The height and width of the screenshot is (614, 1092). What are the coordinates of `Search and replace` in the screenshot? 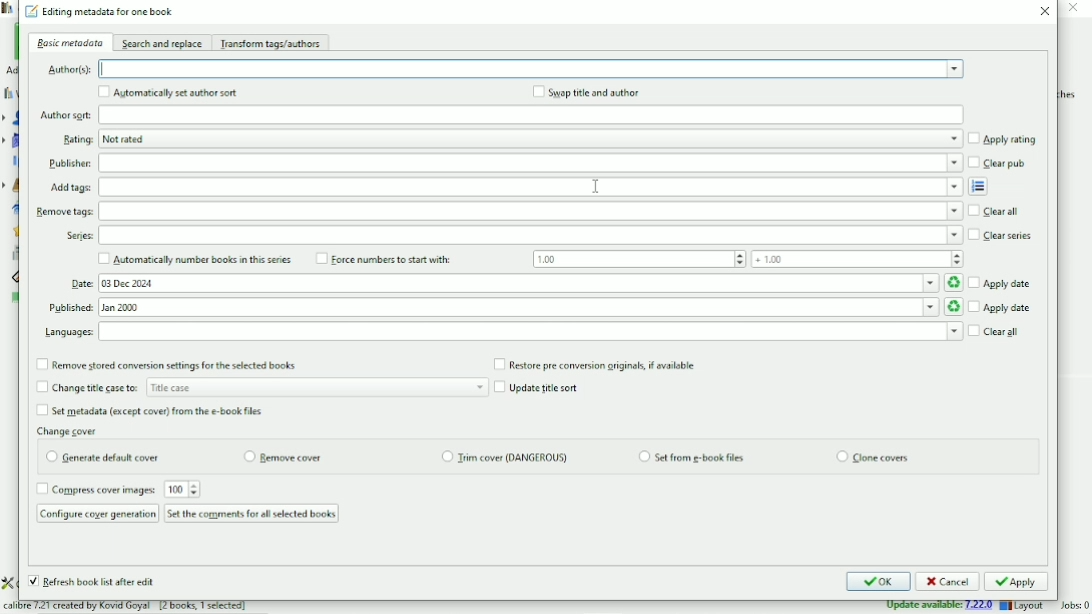 It's located at (163, 43).